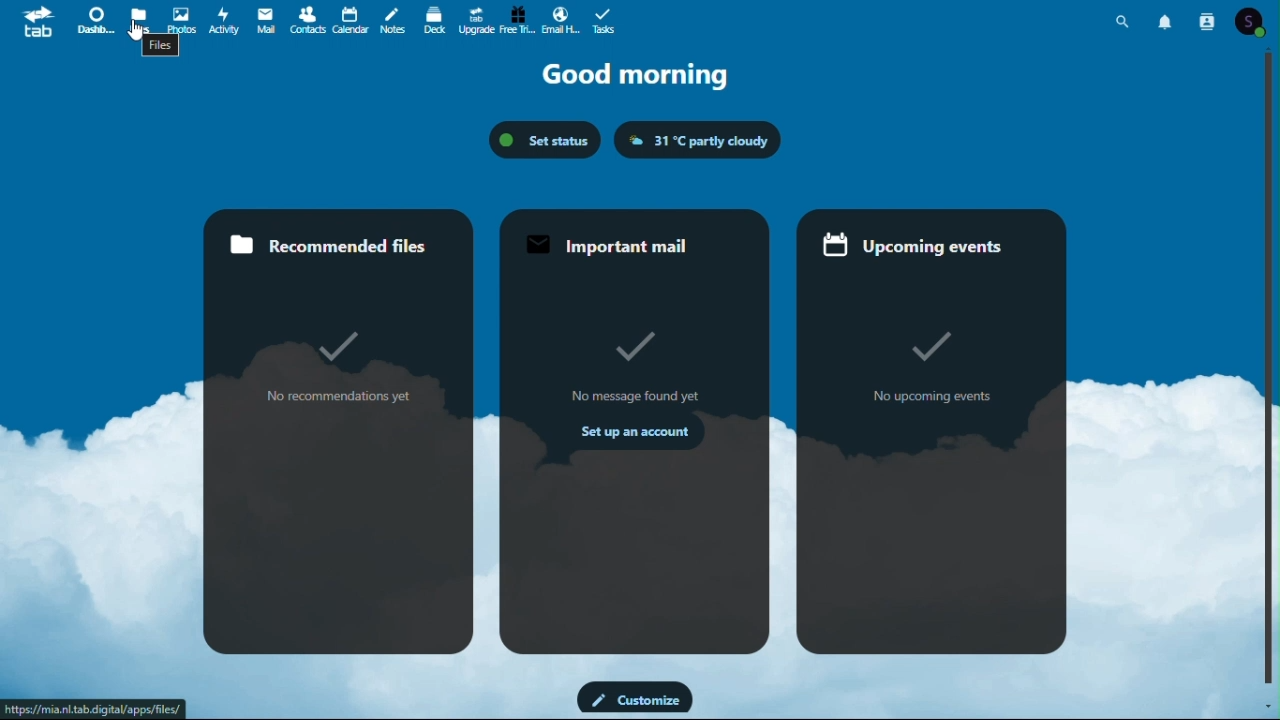 The width and height of the screenshot is (1280, 720). What do you see at coordinates (343, 349) in the screenshot?
I see `Tick mark` at bounding box center [343, 349].